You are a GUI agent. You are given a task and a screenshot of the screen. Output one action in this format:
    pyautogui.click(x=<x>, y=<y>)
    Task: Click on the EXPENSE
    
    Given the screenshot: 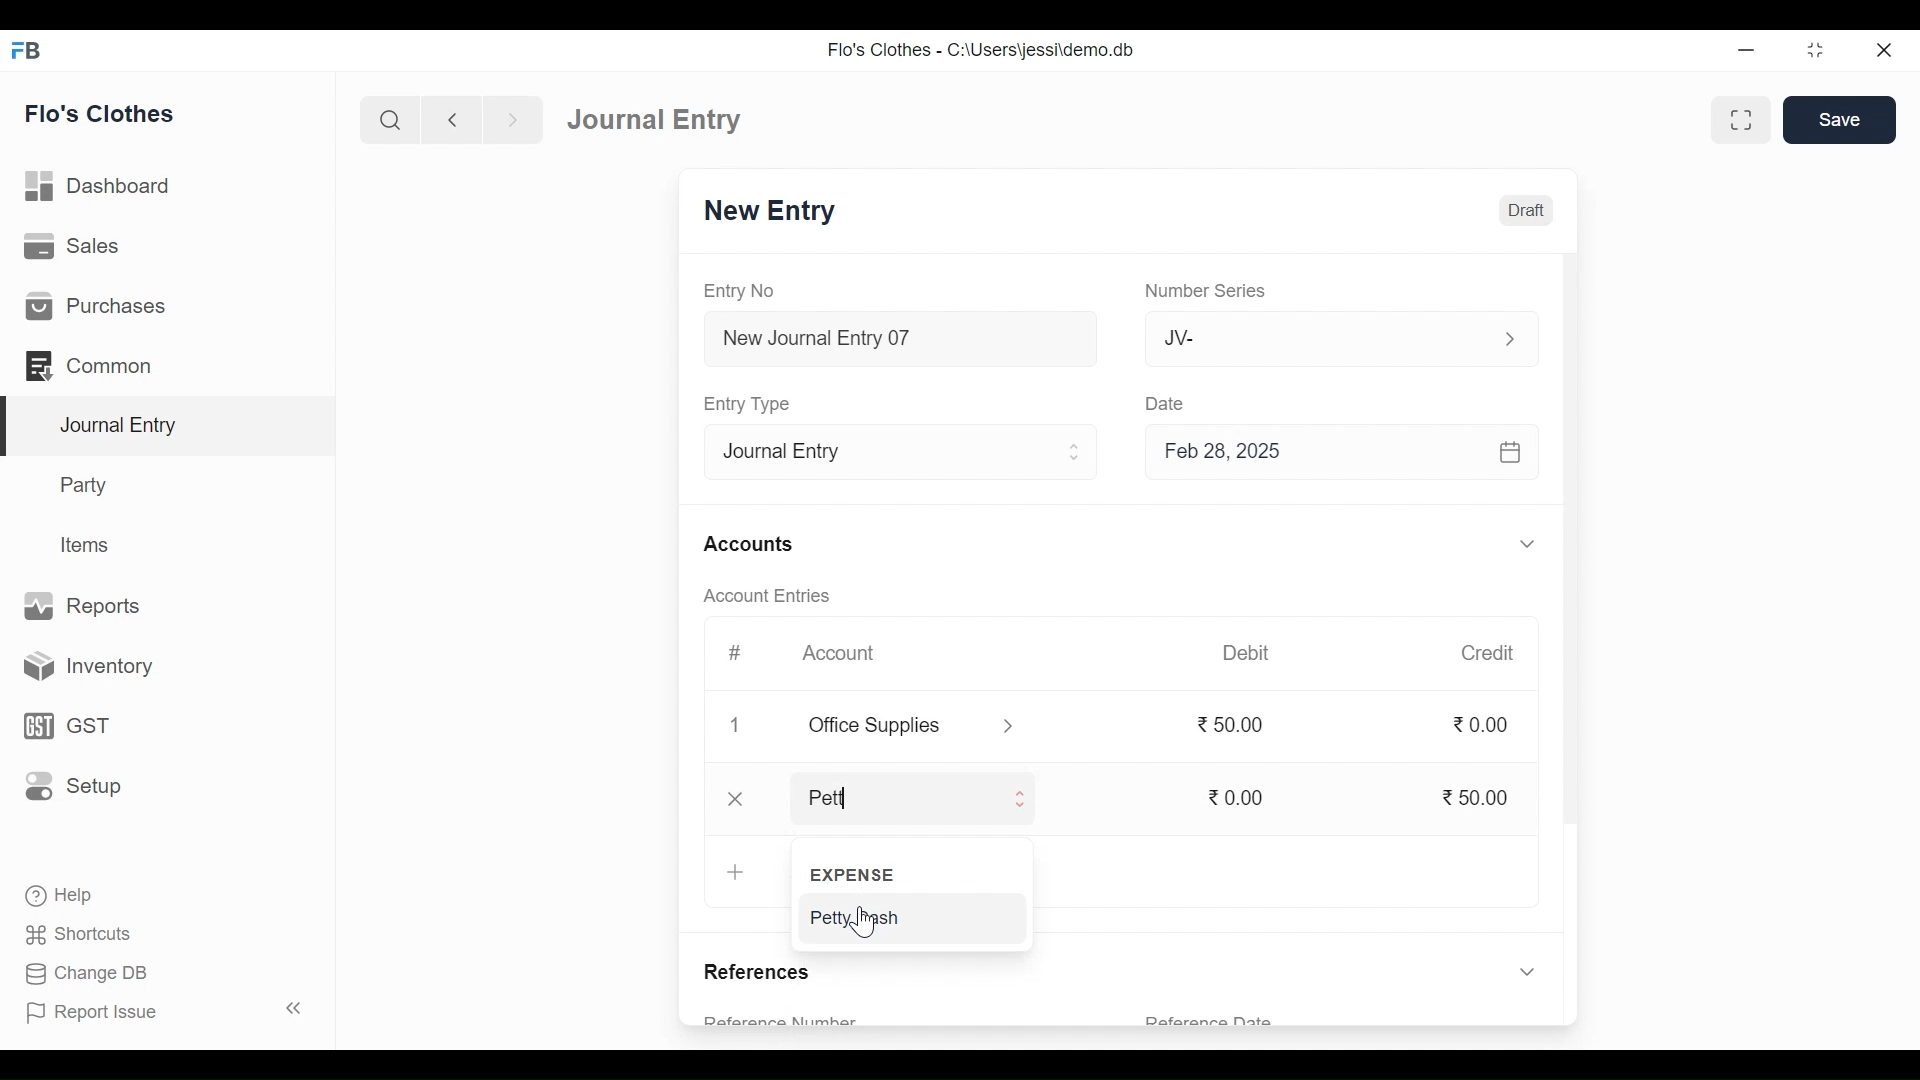 What is the action you would take?
    pyautogui.click(x=855, y=874)
    